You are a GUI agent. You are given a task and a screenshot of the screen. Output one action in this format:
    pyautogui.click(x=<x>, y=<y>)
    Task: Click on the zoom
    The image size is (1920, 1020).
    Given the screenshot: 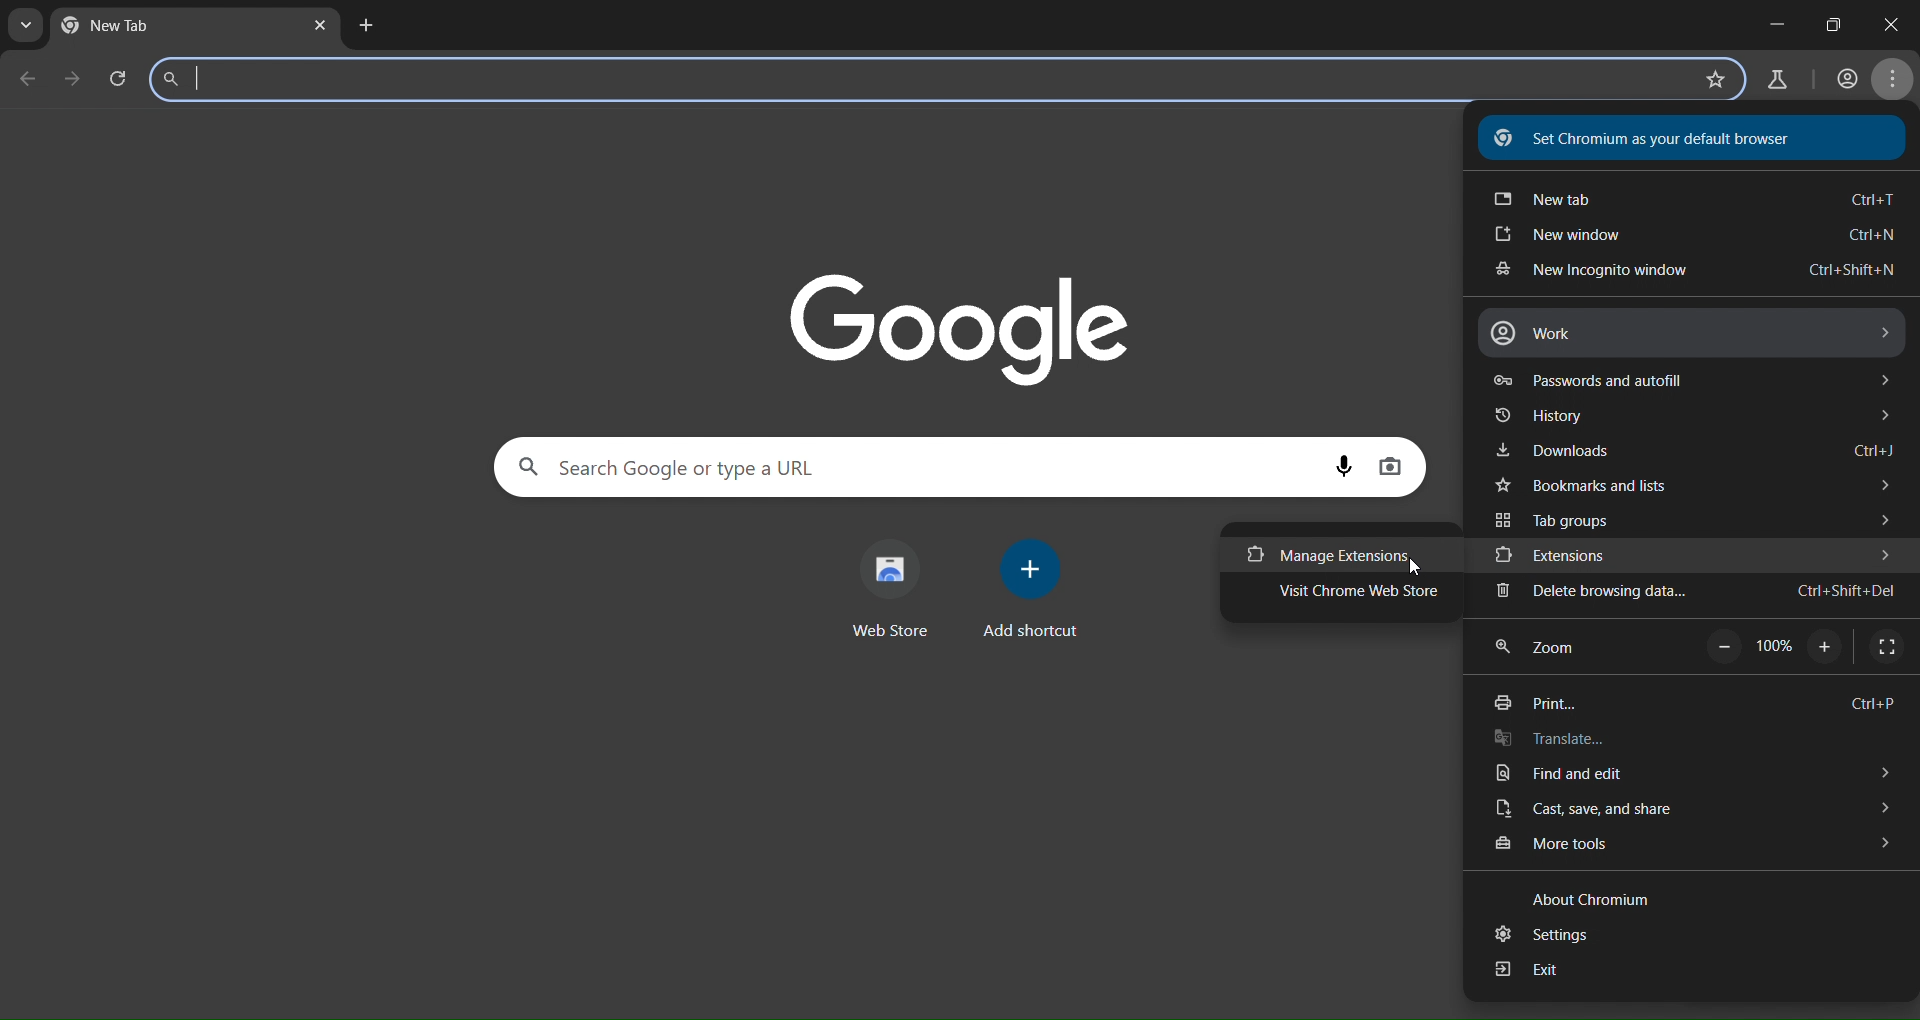 What is the action you would take?
    pyautogui.click(x=1546, y=648)
    